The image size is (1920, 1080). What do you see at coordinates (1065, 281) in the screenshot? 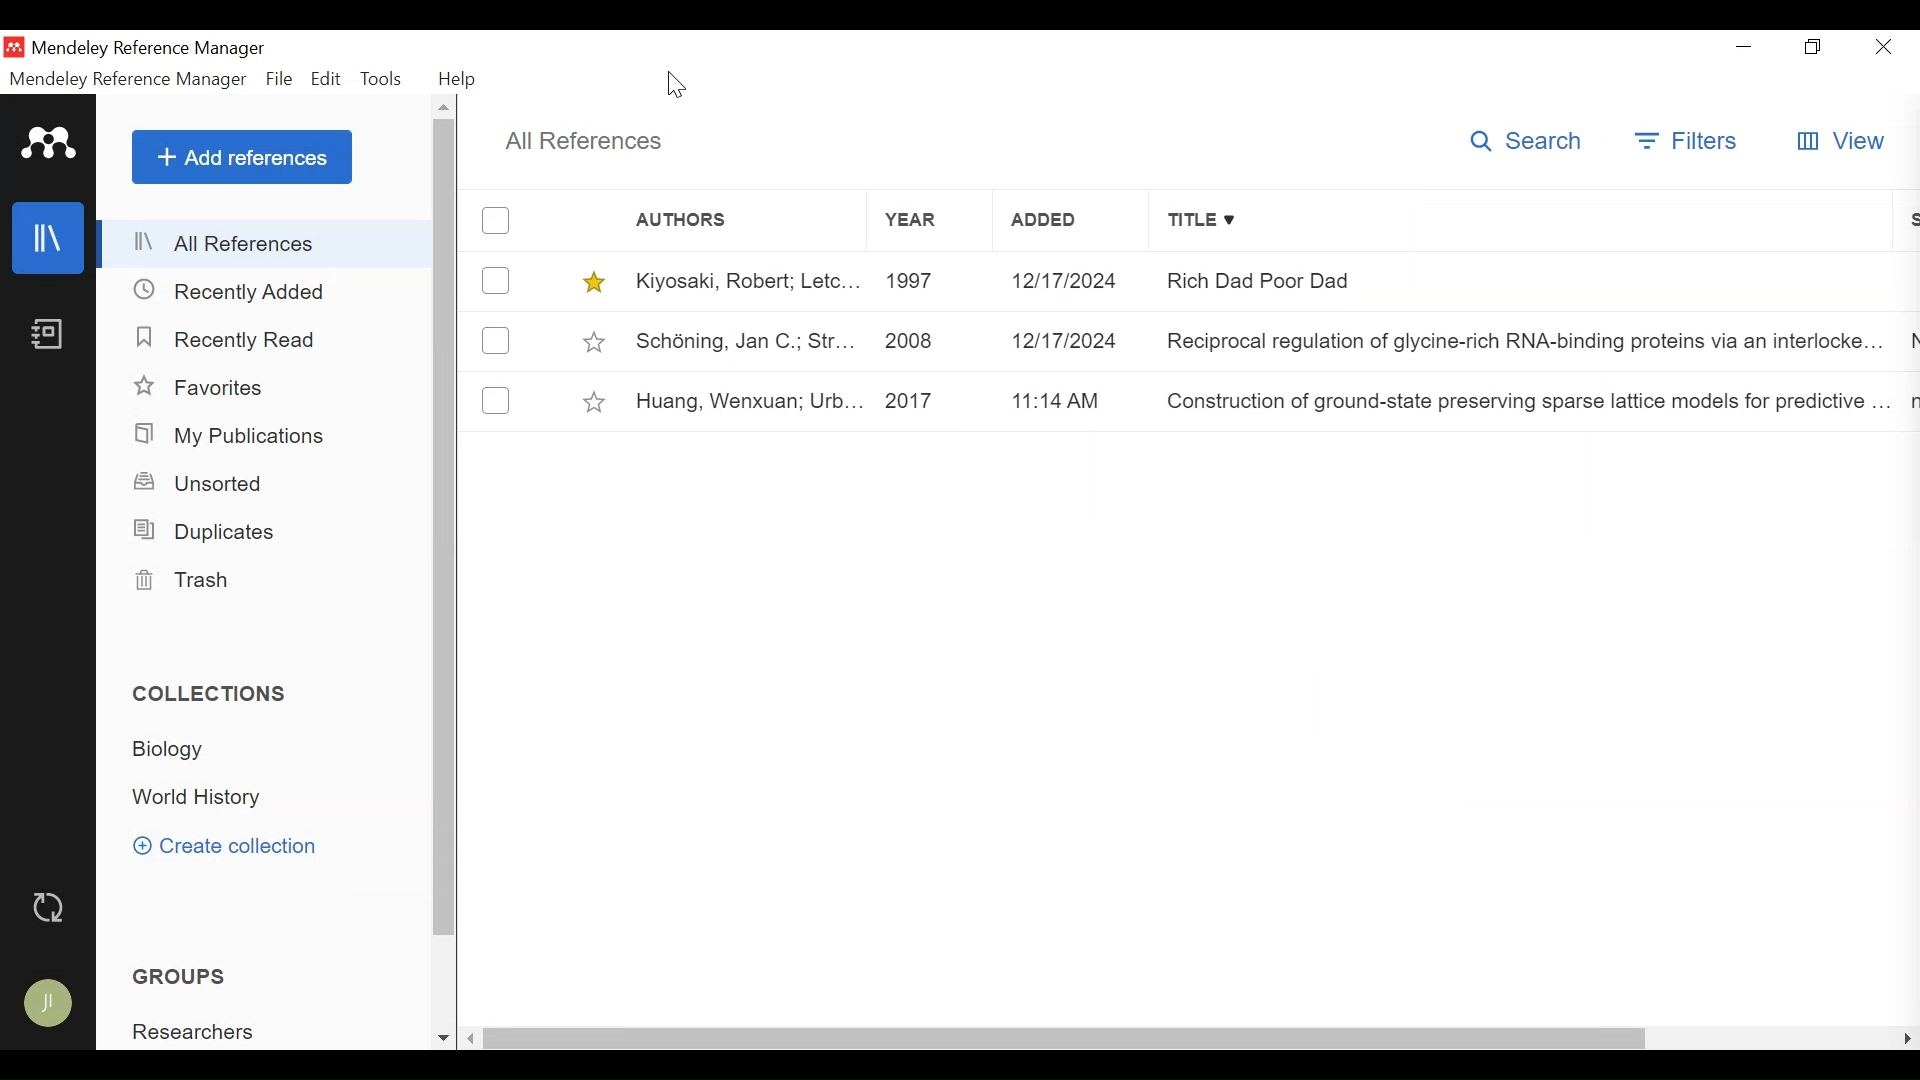
I see `Added` at bounding box center [1065, 281].